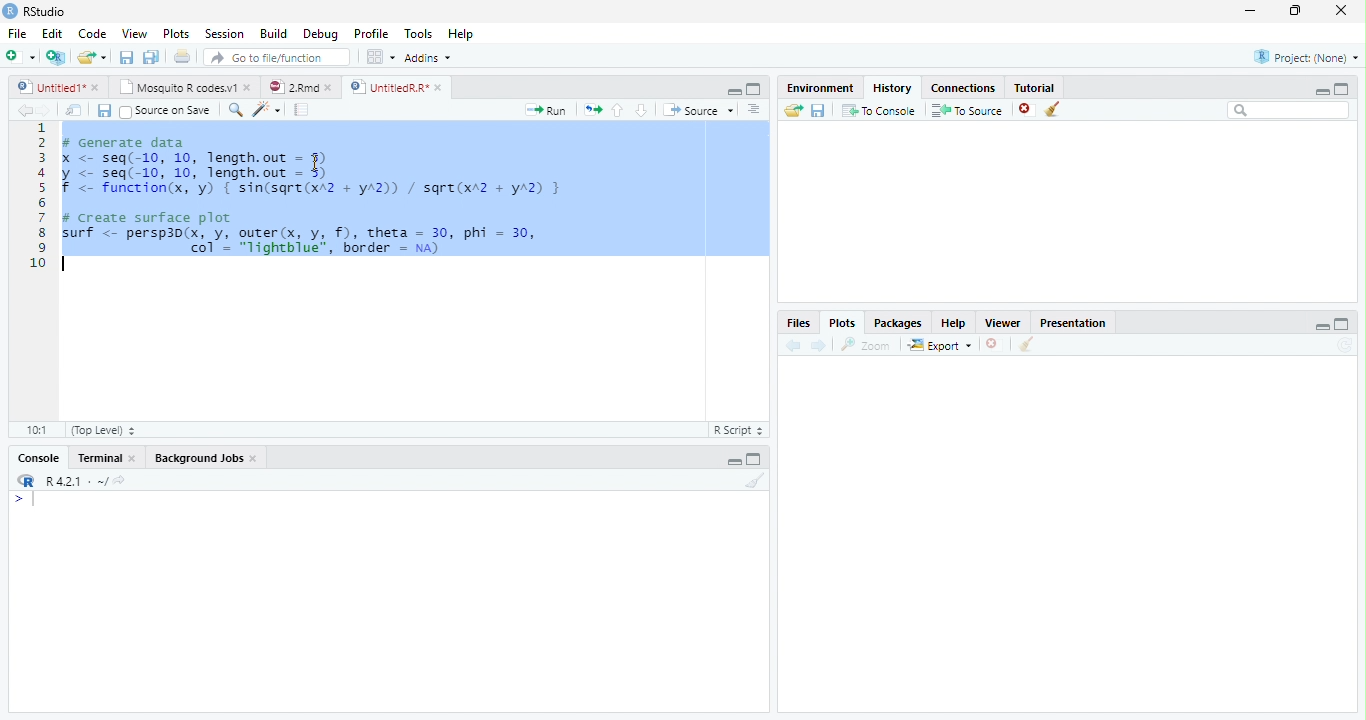  What do you see at coordinates (954, 322) in the screenshot?
I see `Help` at bounding box center [954, 322].